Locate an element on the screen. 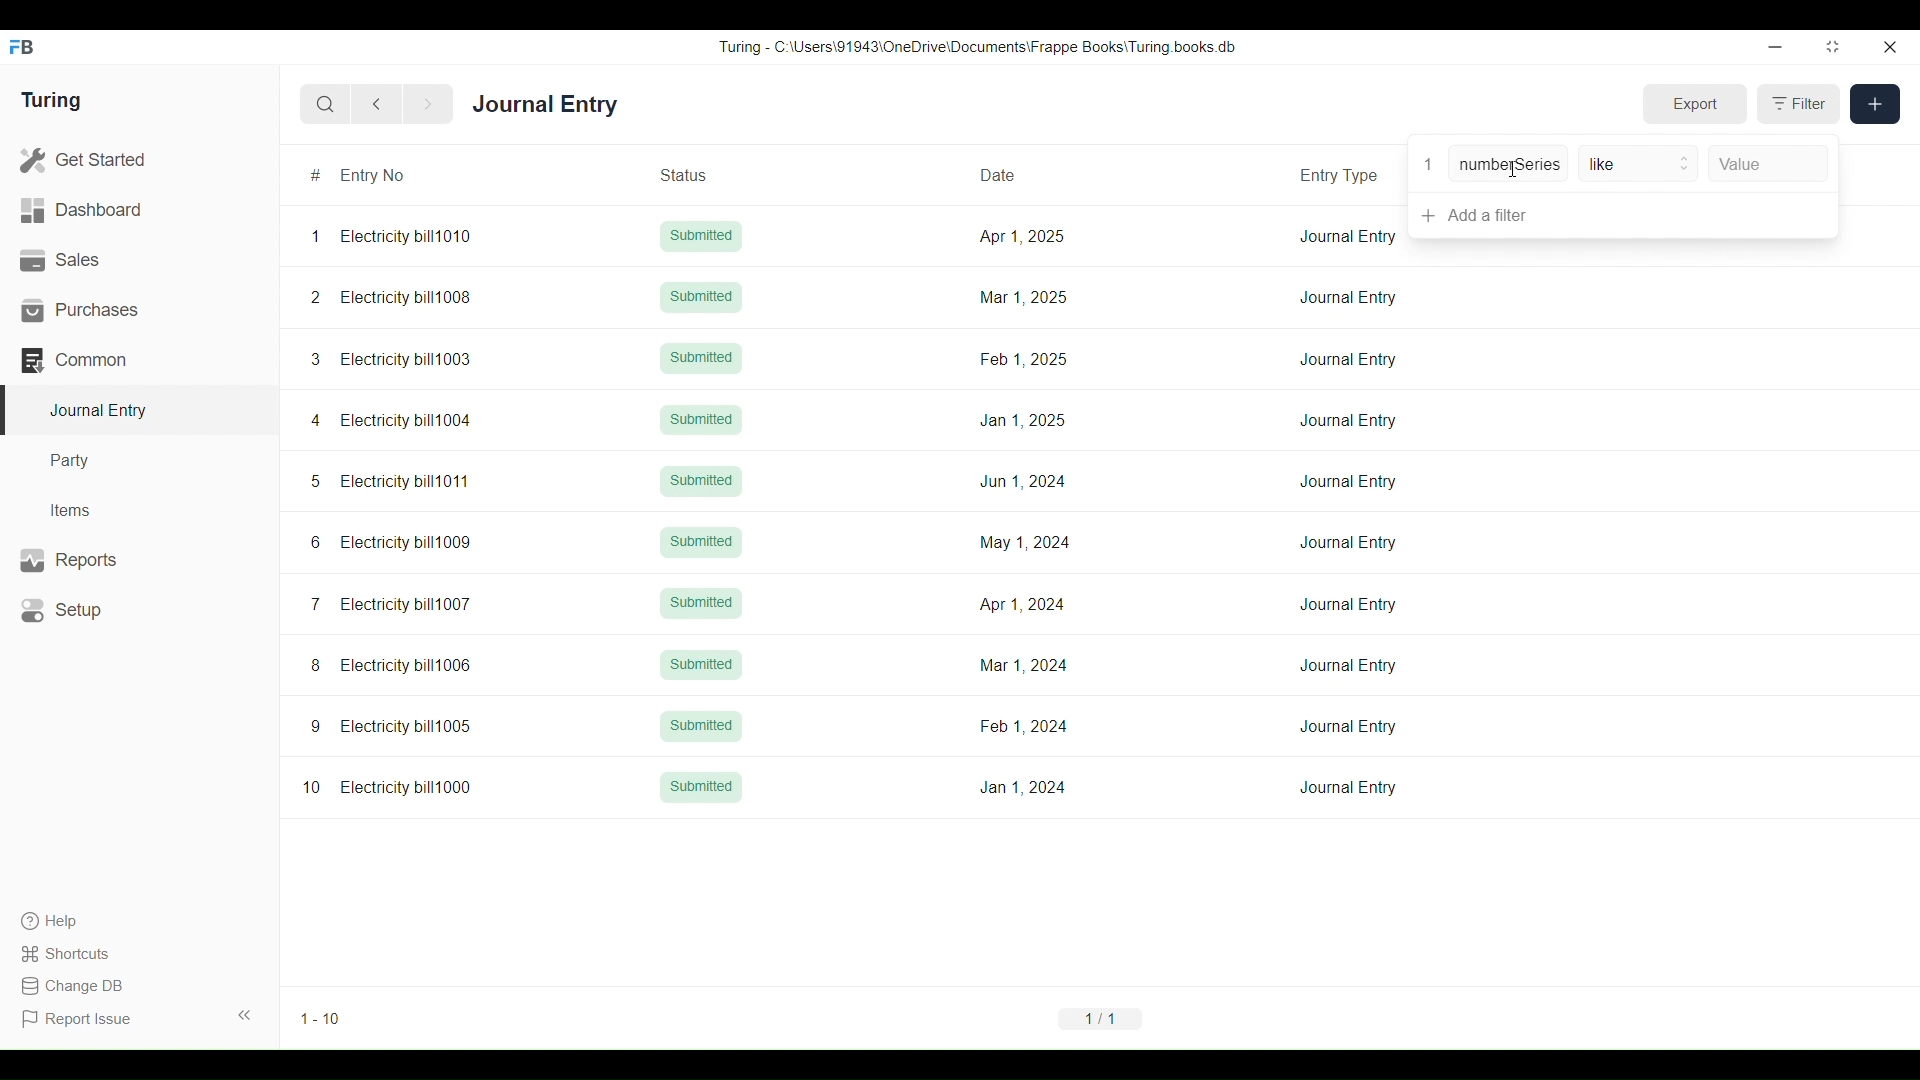  Journal Entry is located at coordinates (1348, 419).